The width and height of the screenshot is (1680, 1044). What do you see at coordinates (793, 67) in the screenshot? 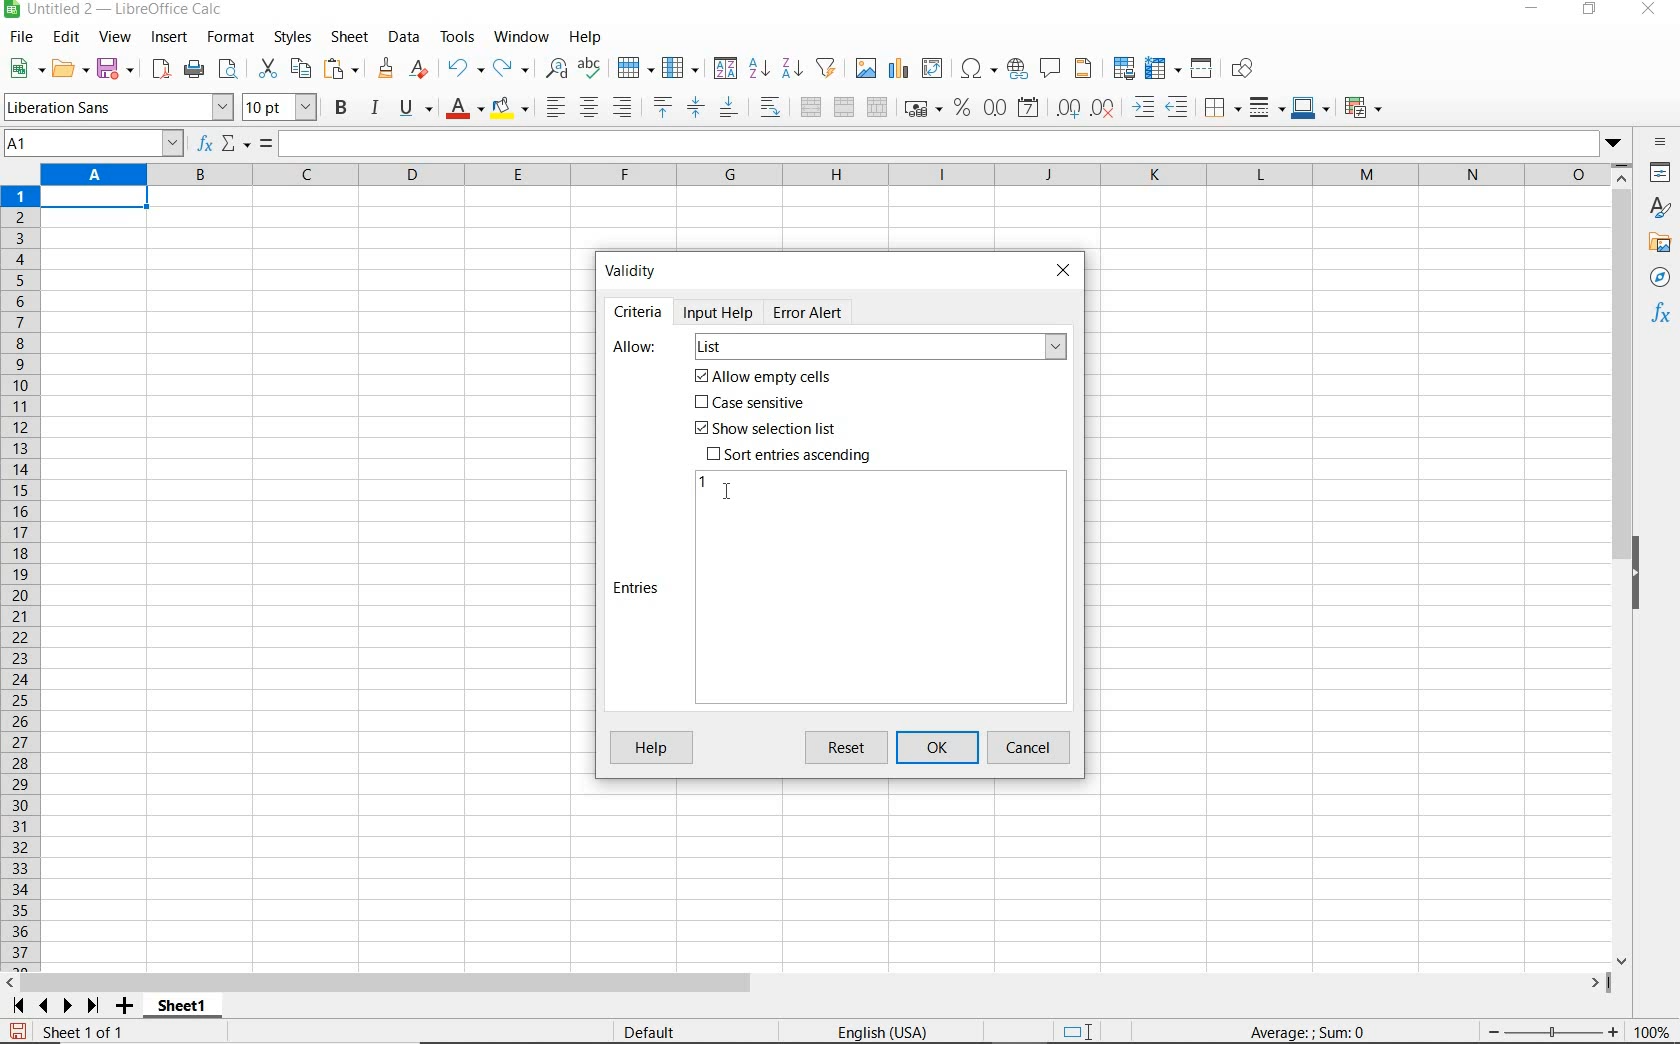
I see `sort descending` at bounding box center [793, 67].